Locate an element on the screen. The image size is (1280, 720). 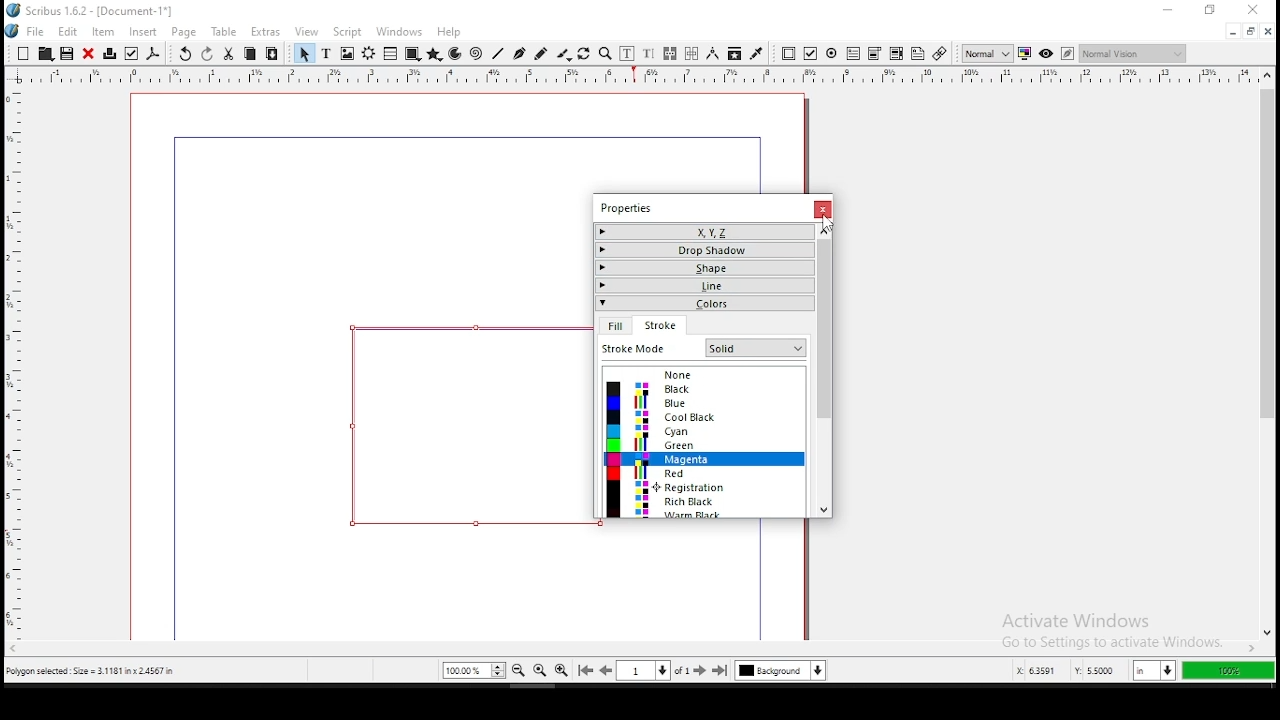
help is located at coordinates (449, 32).